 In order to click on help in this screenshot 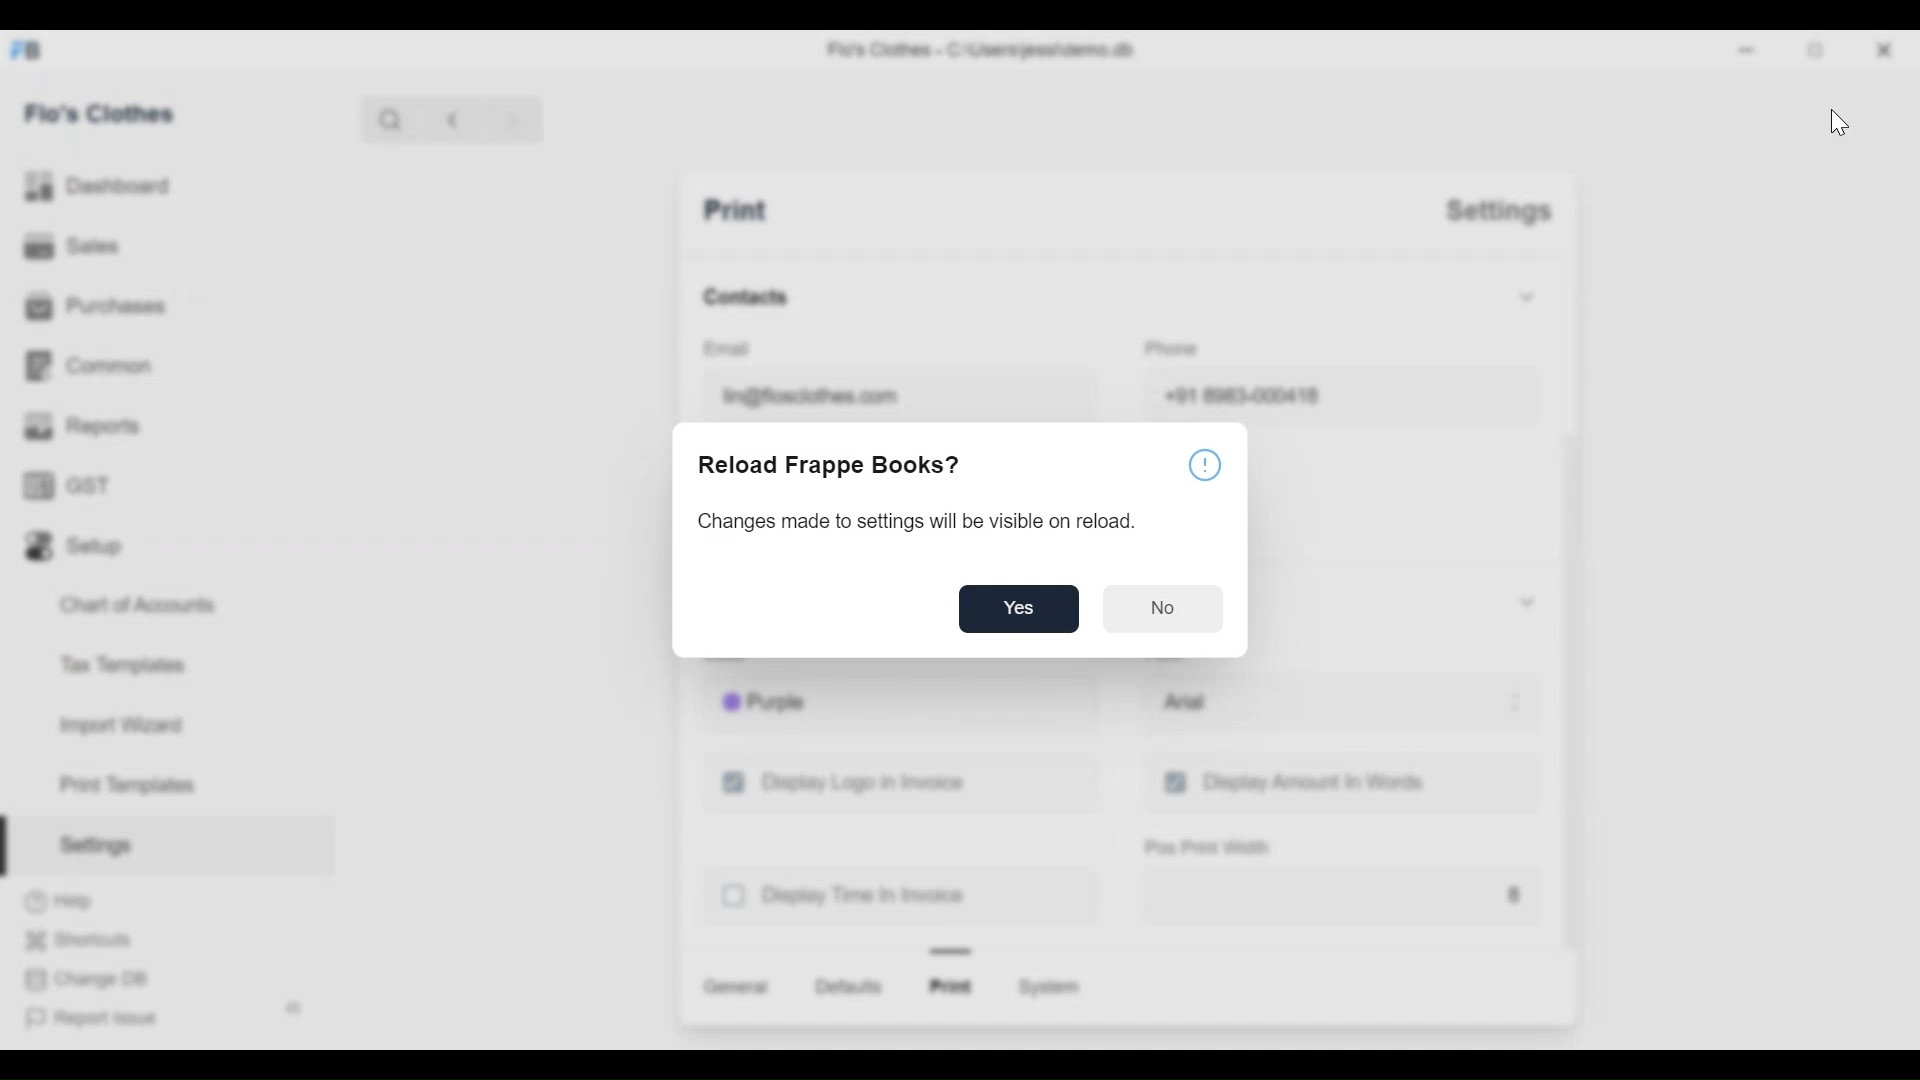, I will do `click(1204, 467)`.